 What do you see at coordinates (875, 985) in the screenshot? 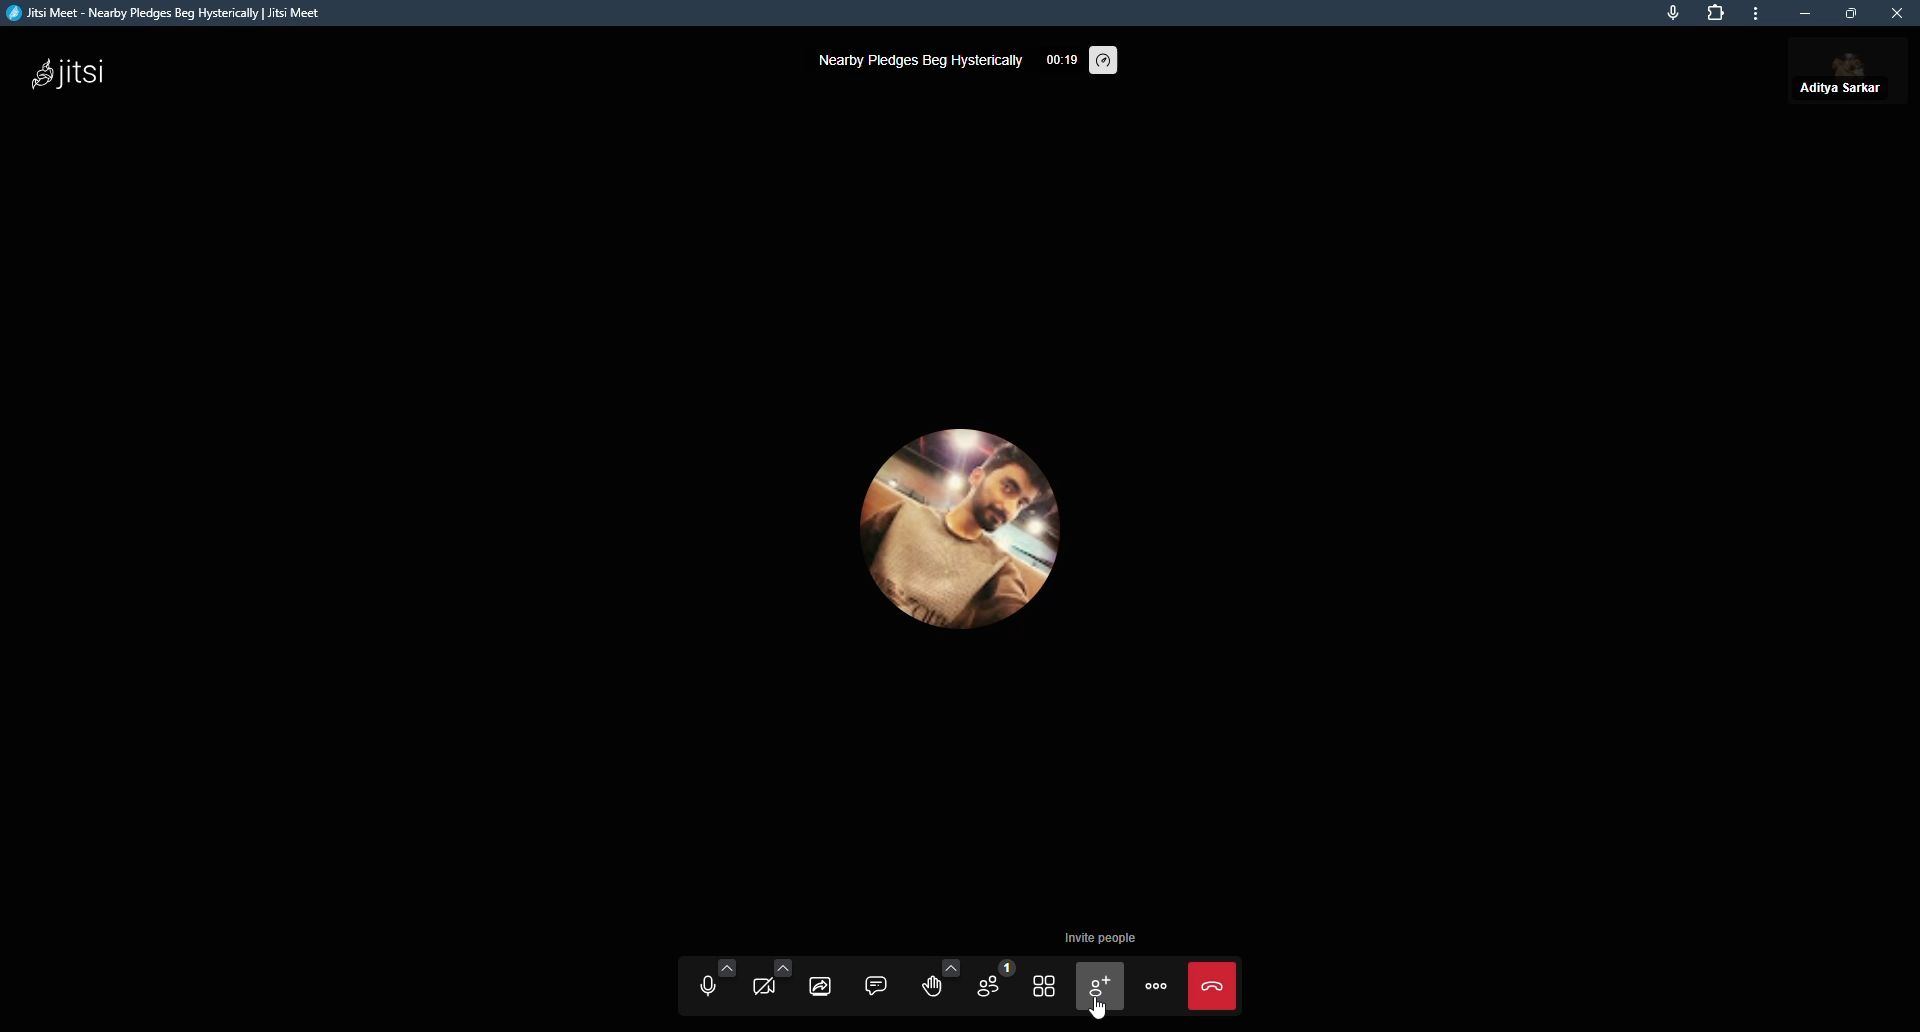
I see `chat` at bounding box center [875, 985].